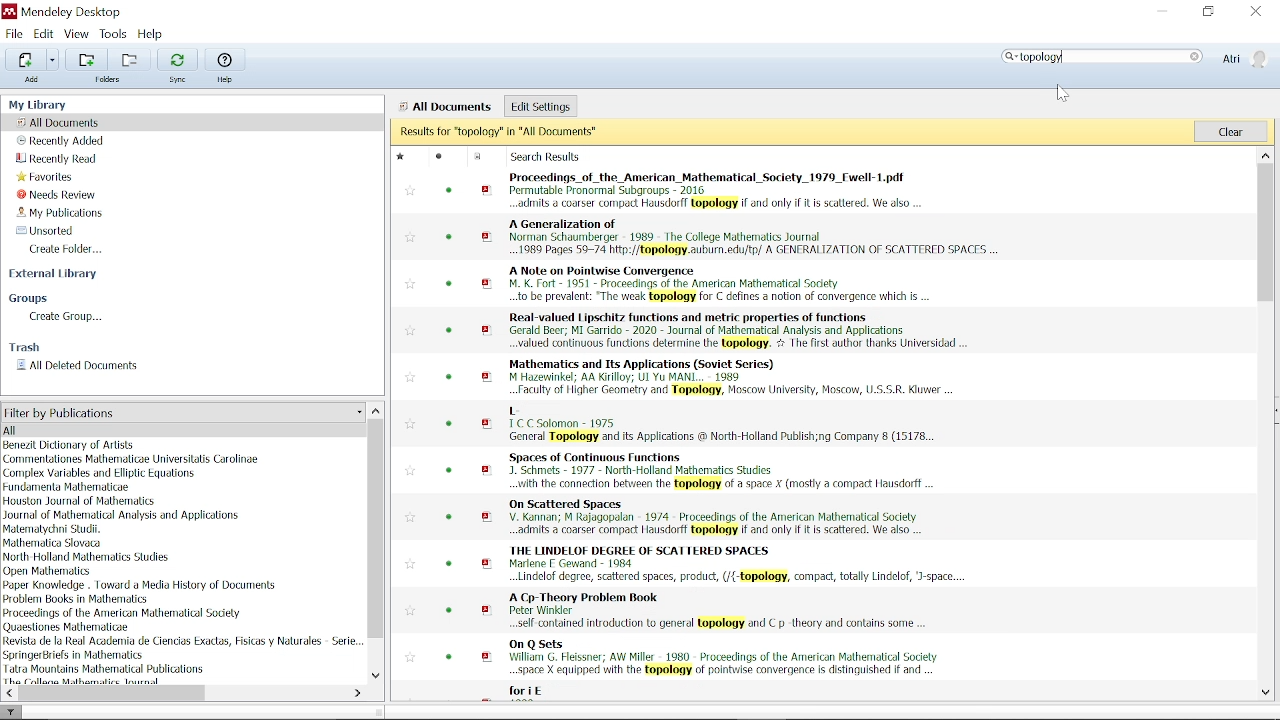 This screenshot has width=1280, height=720. What do you see at coordinates (134, 459) in the screenshot?
I see `author` at bounding box center [134, 459].